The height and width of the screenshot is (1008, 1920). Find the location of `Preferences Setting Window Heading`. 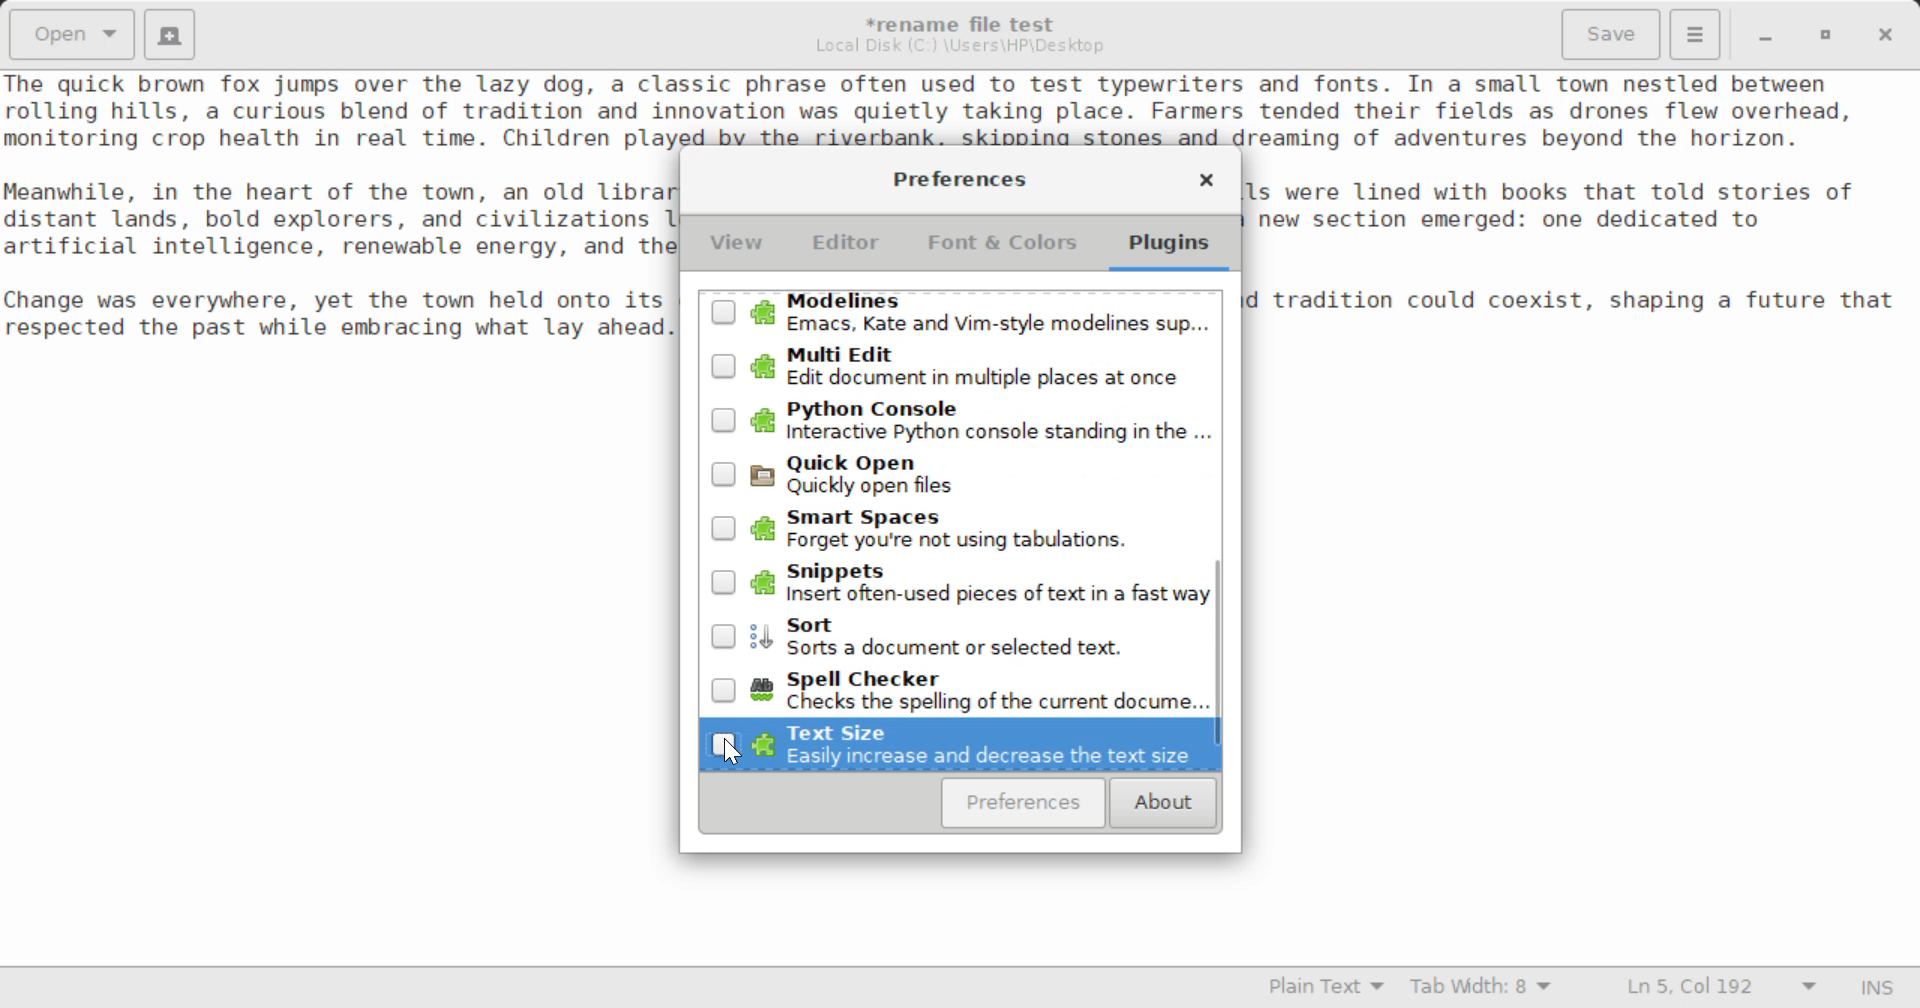

Preferences Setting Window Heading is located at coordinates (959, 179).